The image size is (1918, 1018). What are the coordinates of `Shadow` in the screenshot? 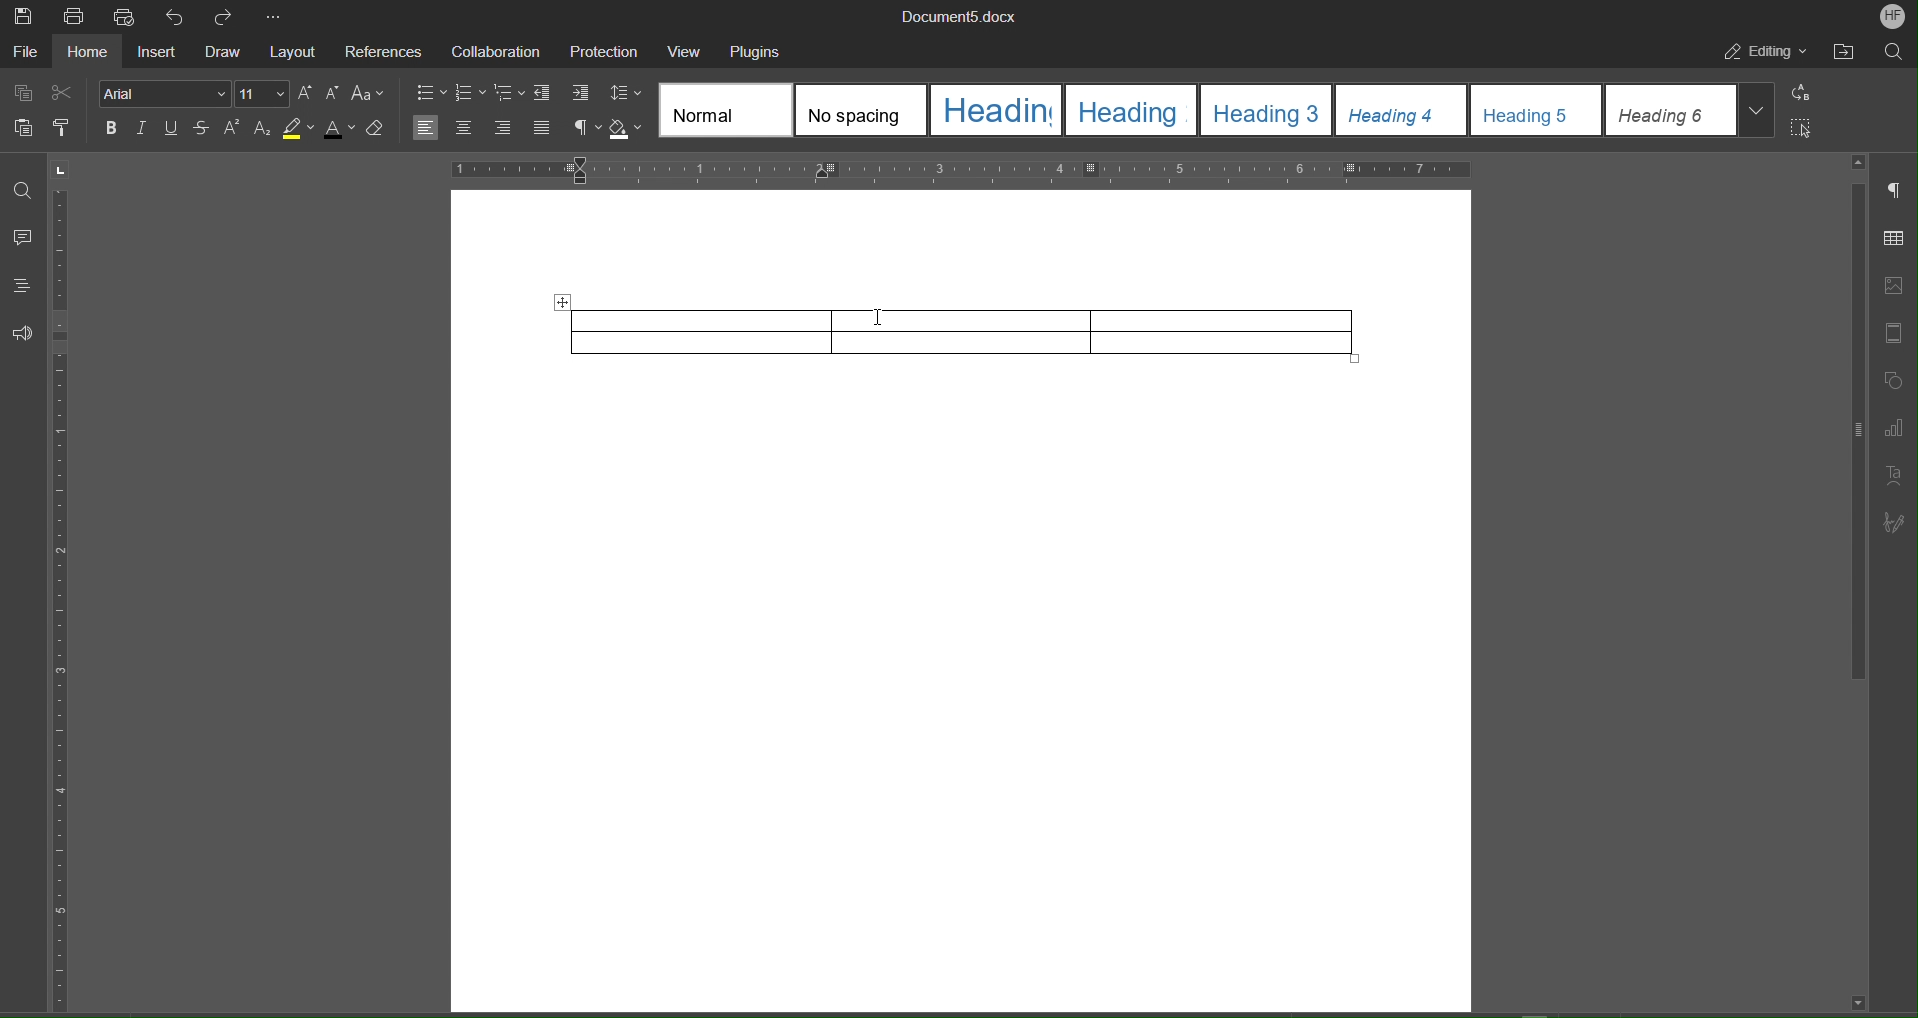 It's located at (629, 129).